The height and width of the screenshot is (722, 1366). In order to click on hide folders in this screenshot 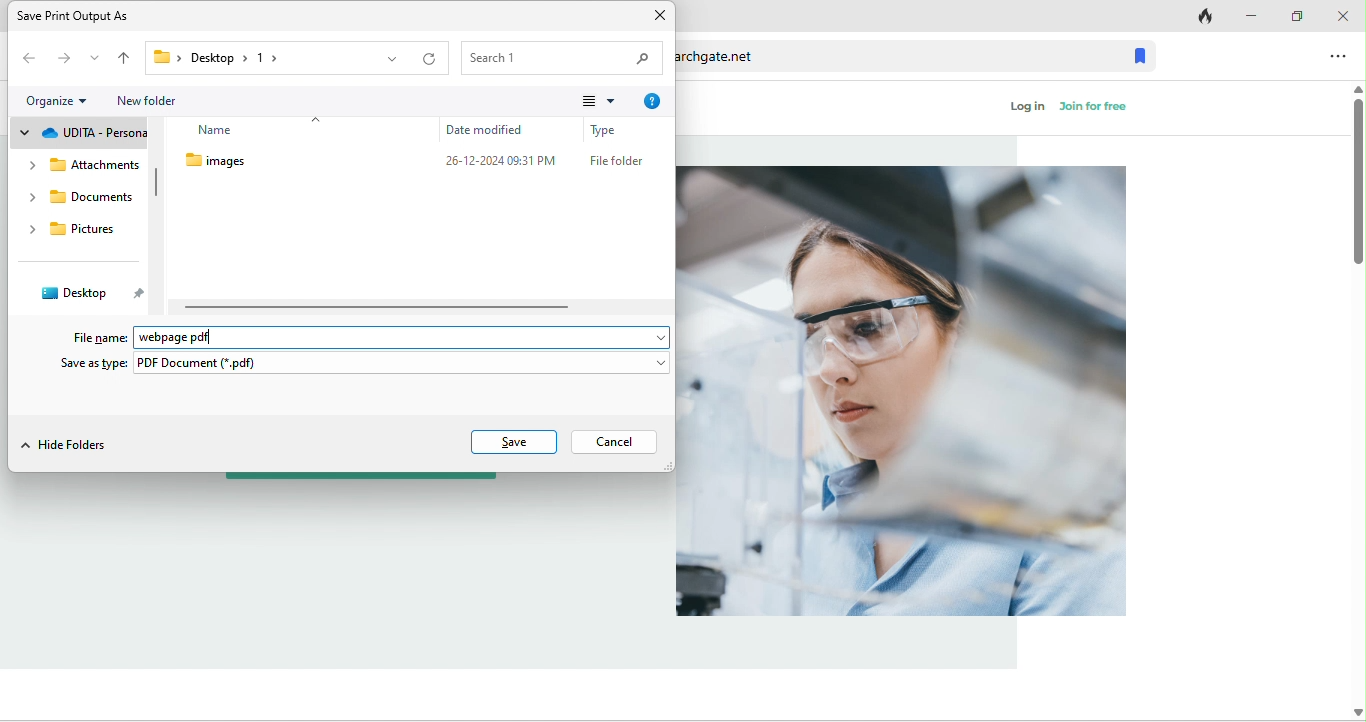, I will do `click(70, 445)`.